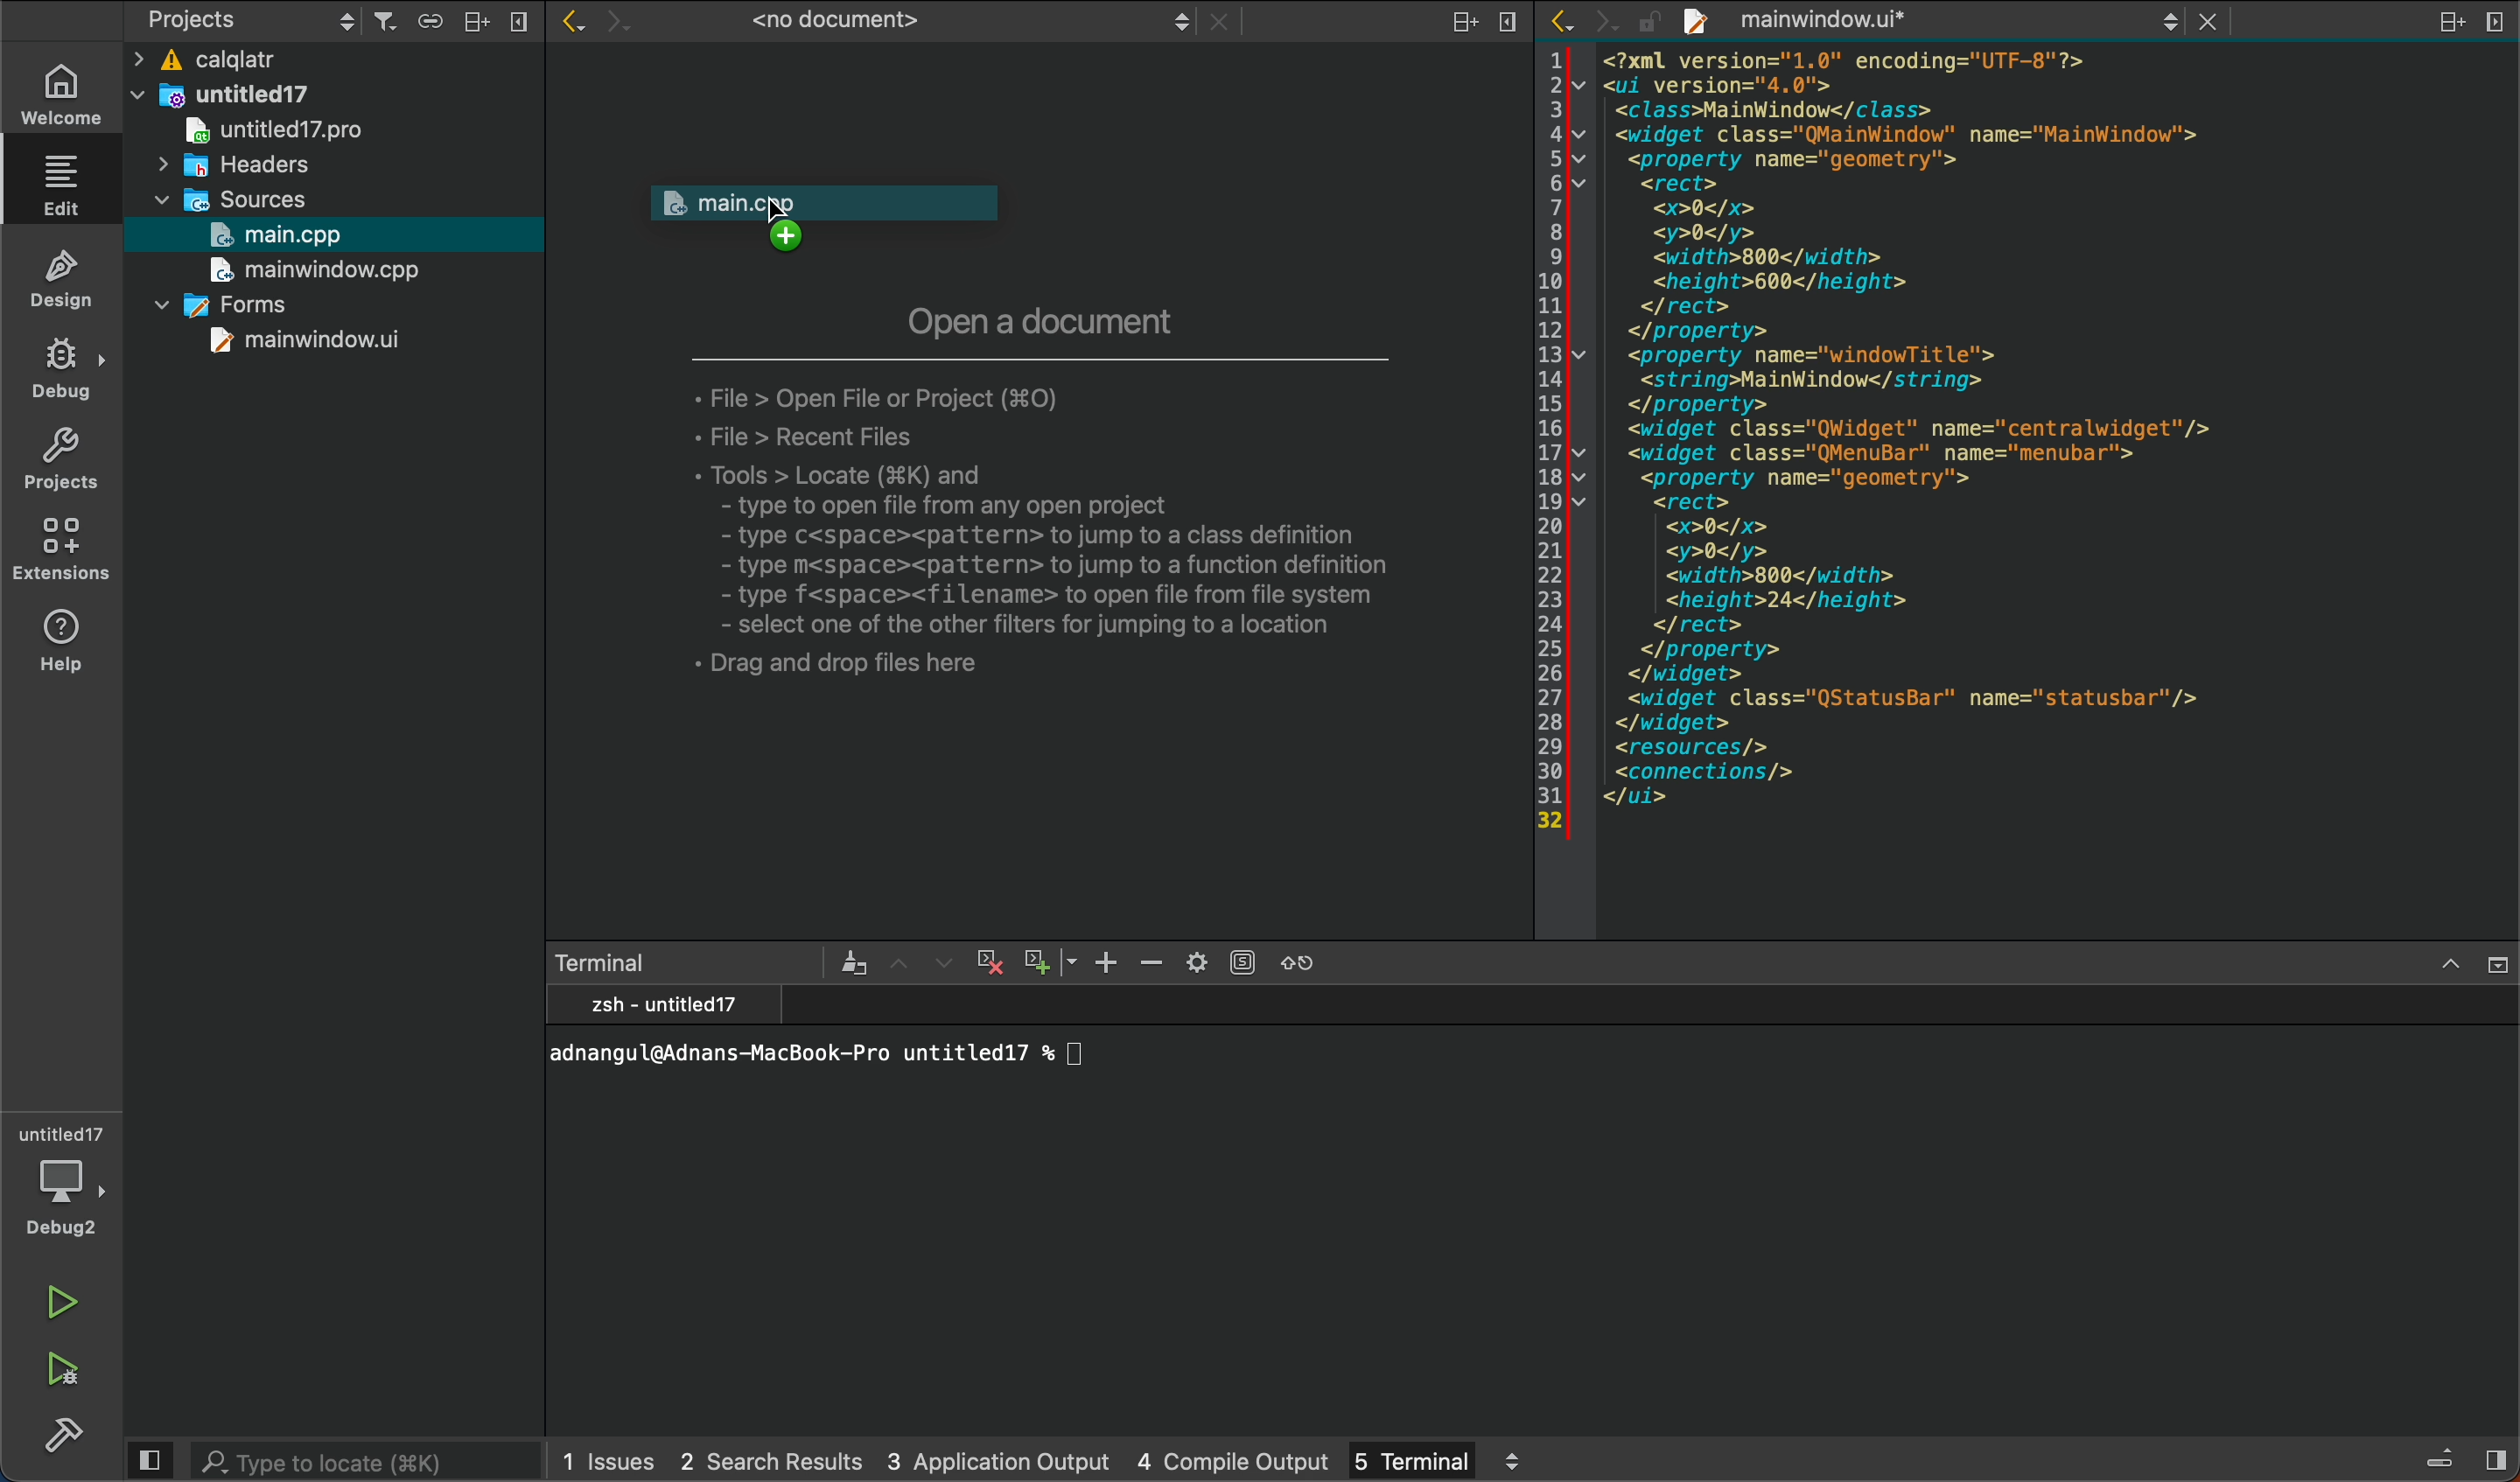 Image resolution: width=2520 pixels, height=1482 pixels. I want to click on untitled17, so click(259, 131).